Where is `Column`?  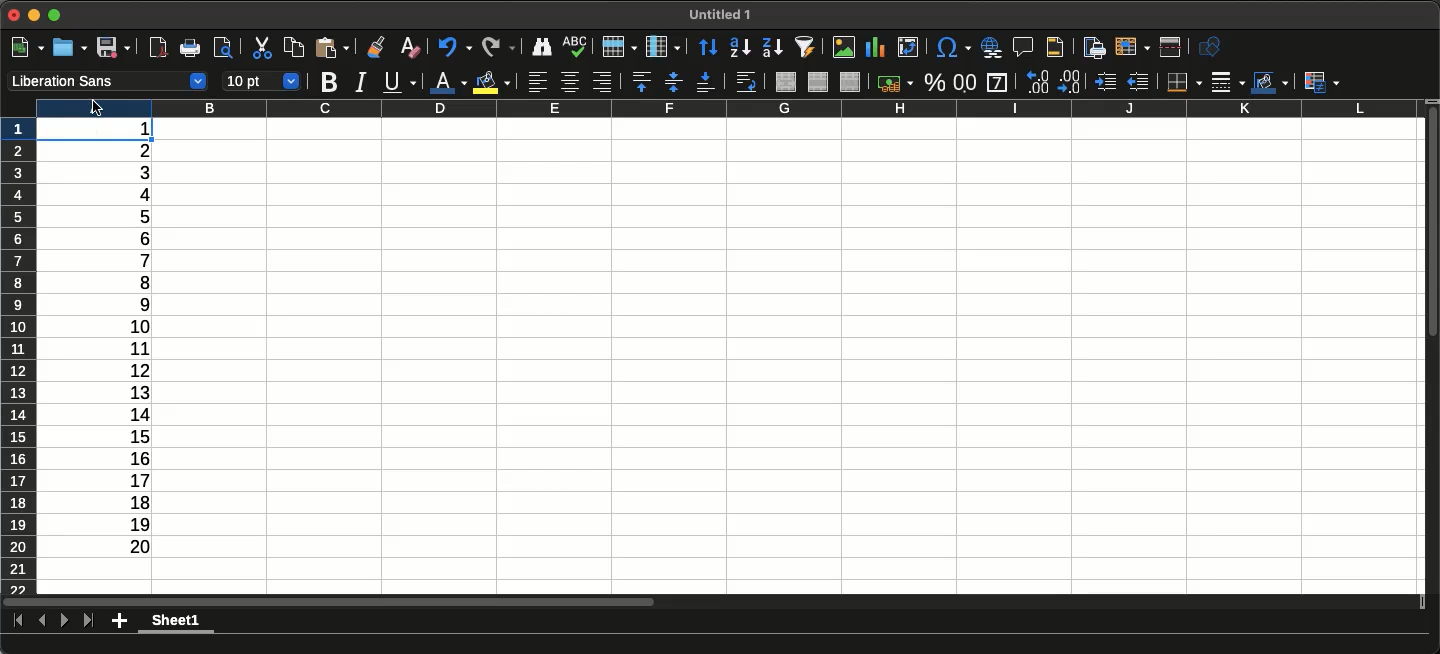
Column is located at coordinates (726, 107).